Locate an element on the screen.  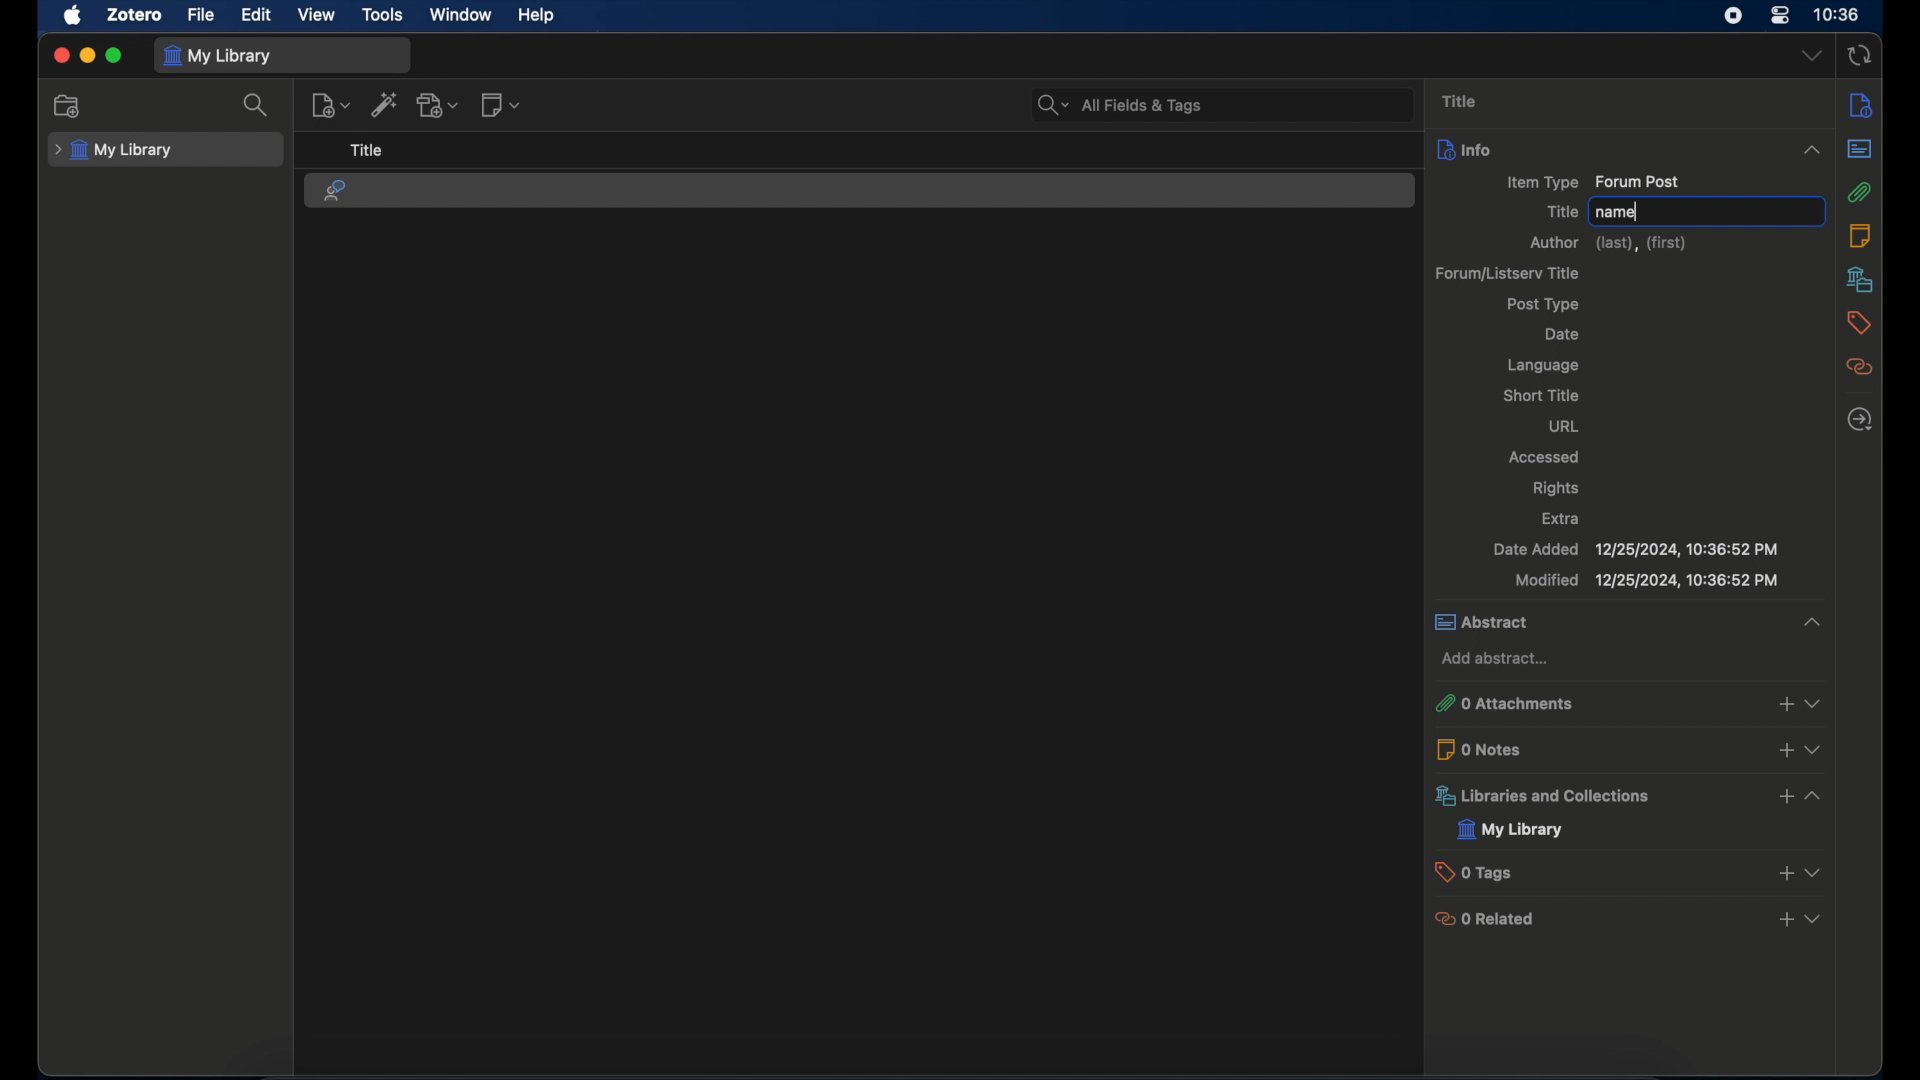
short title is located at coordinates (1542, 396).